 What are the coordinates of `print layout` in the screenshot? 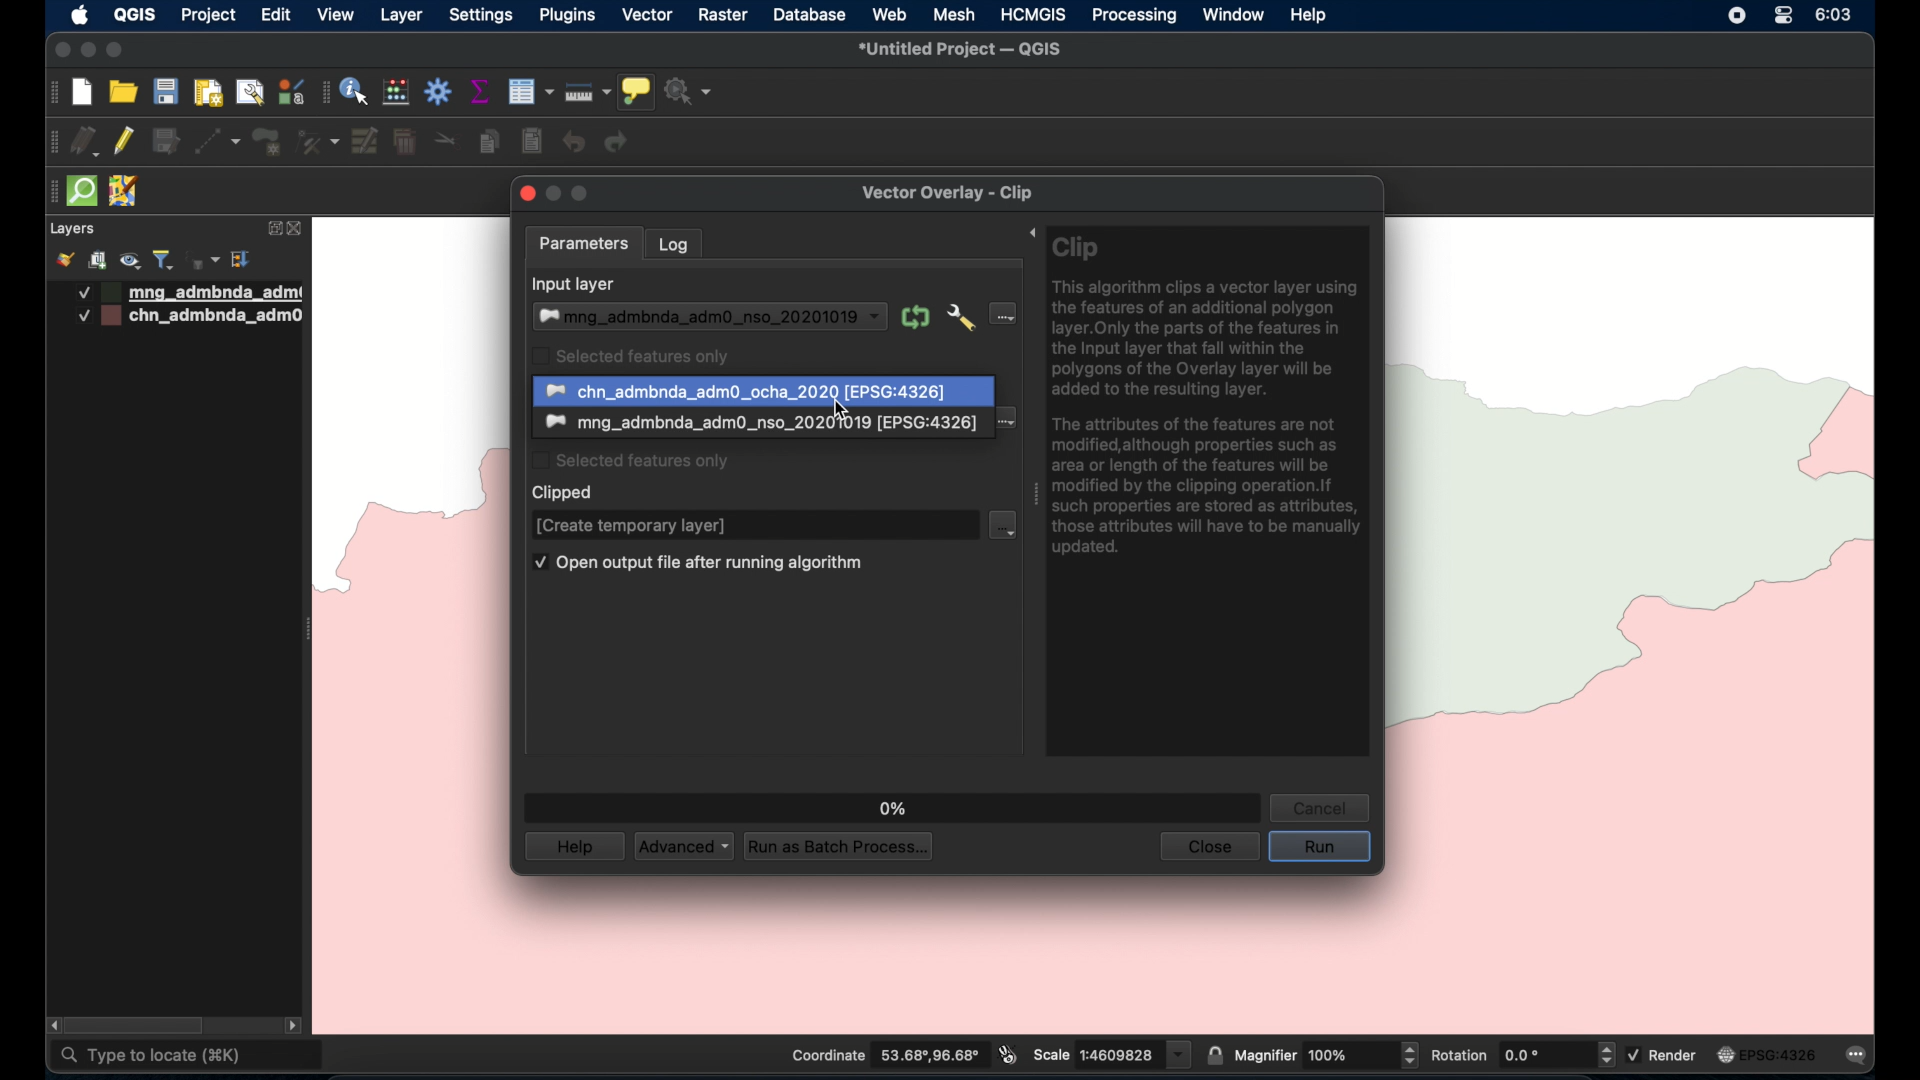 It's located at (207, 94).